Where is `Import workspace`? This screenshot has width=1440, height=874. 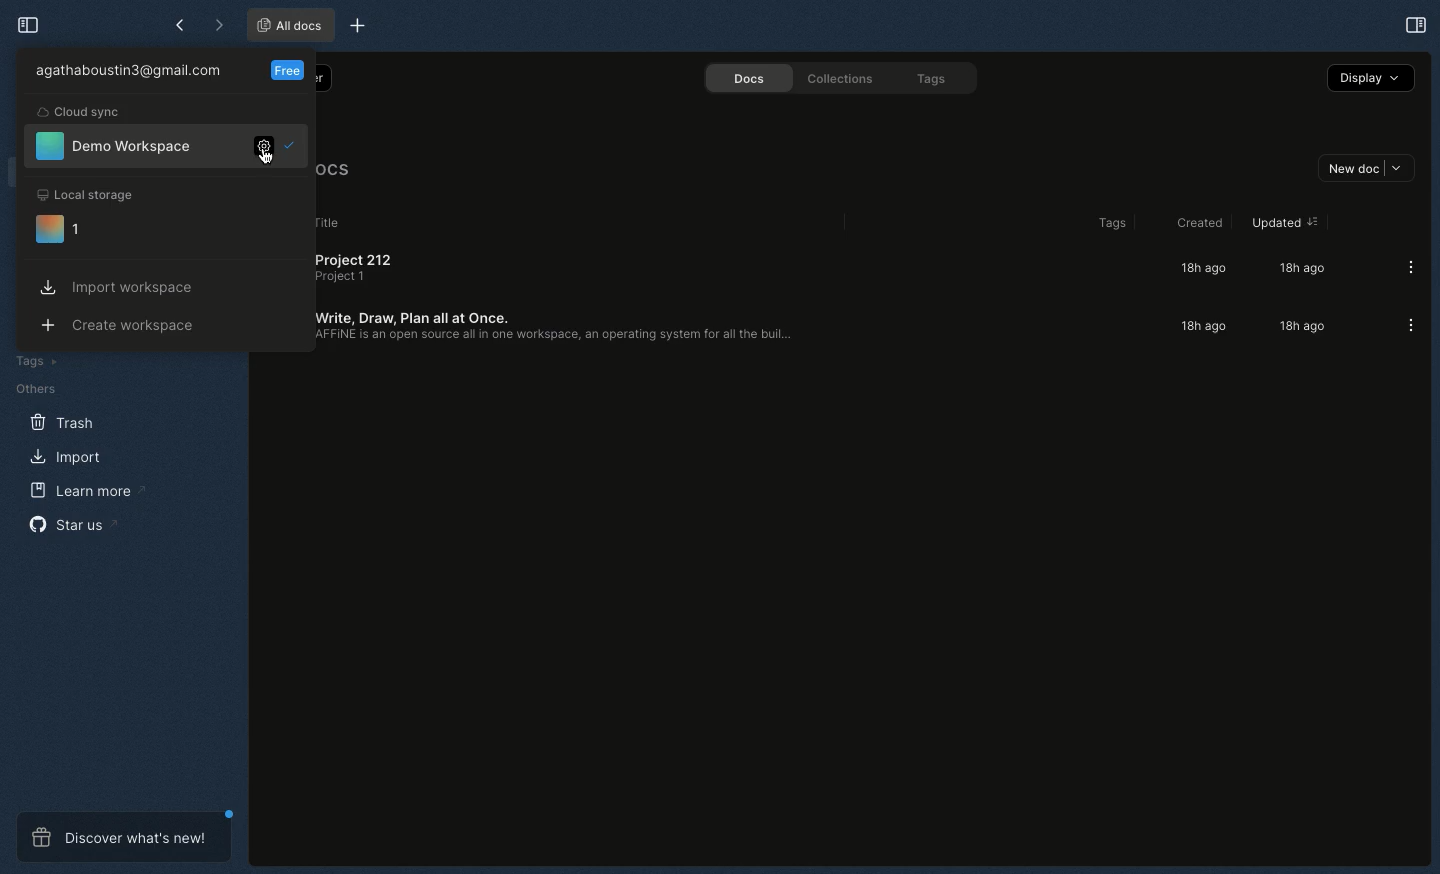 Import workspace is located at coordinates (123, 288).